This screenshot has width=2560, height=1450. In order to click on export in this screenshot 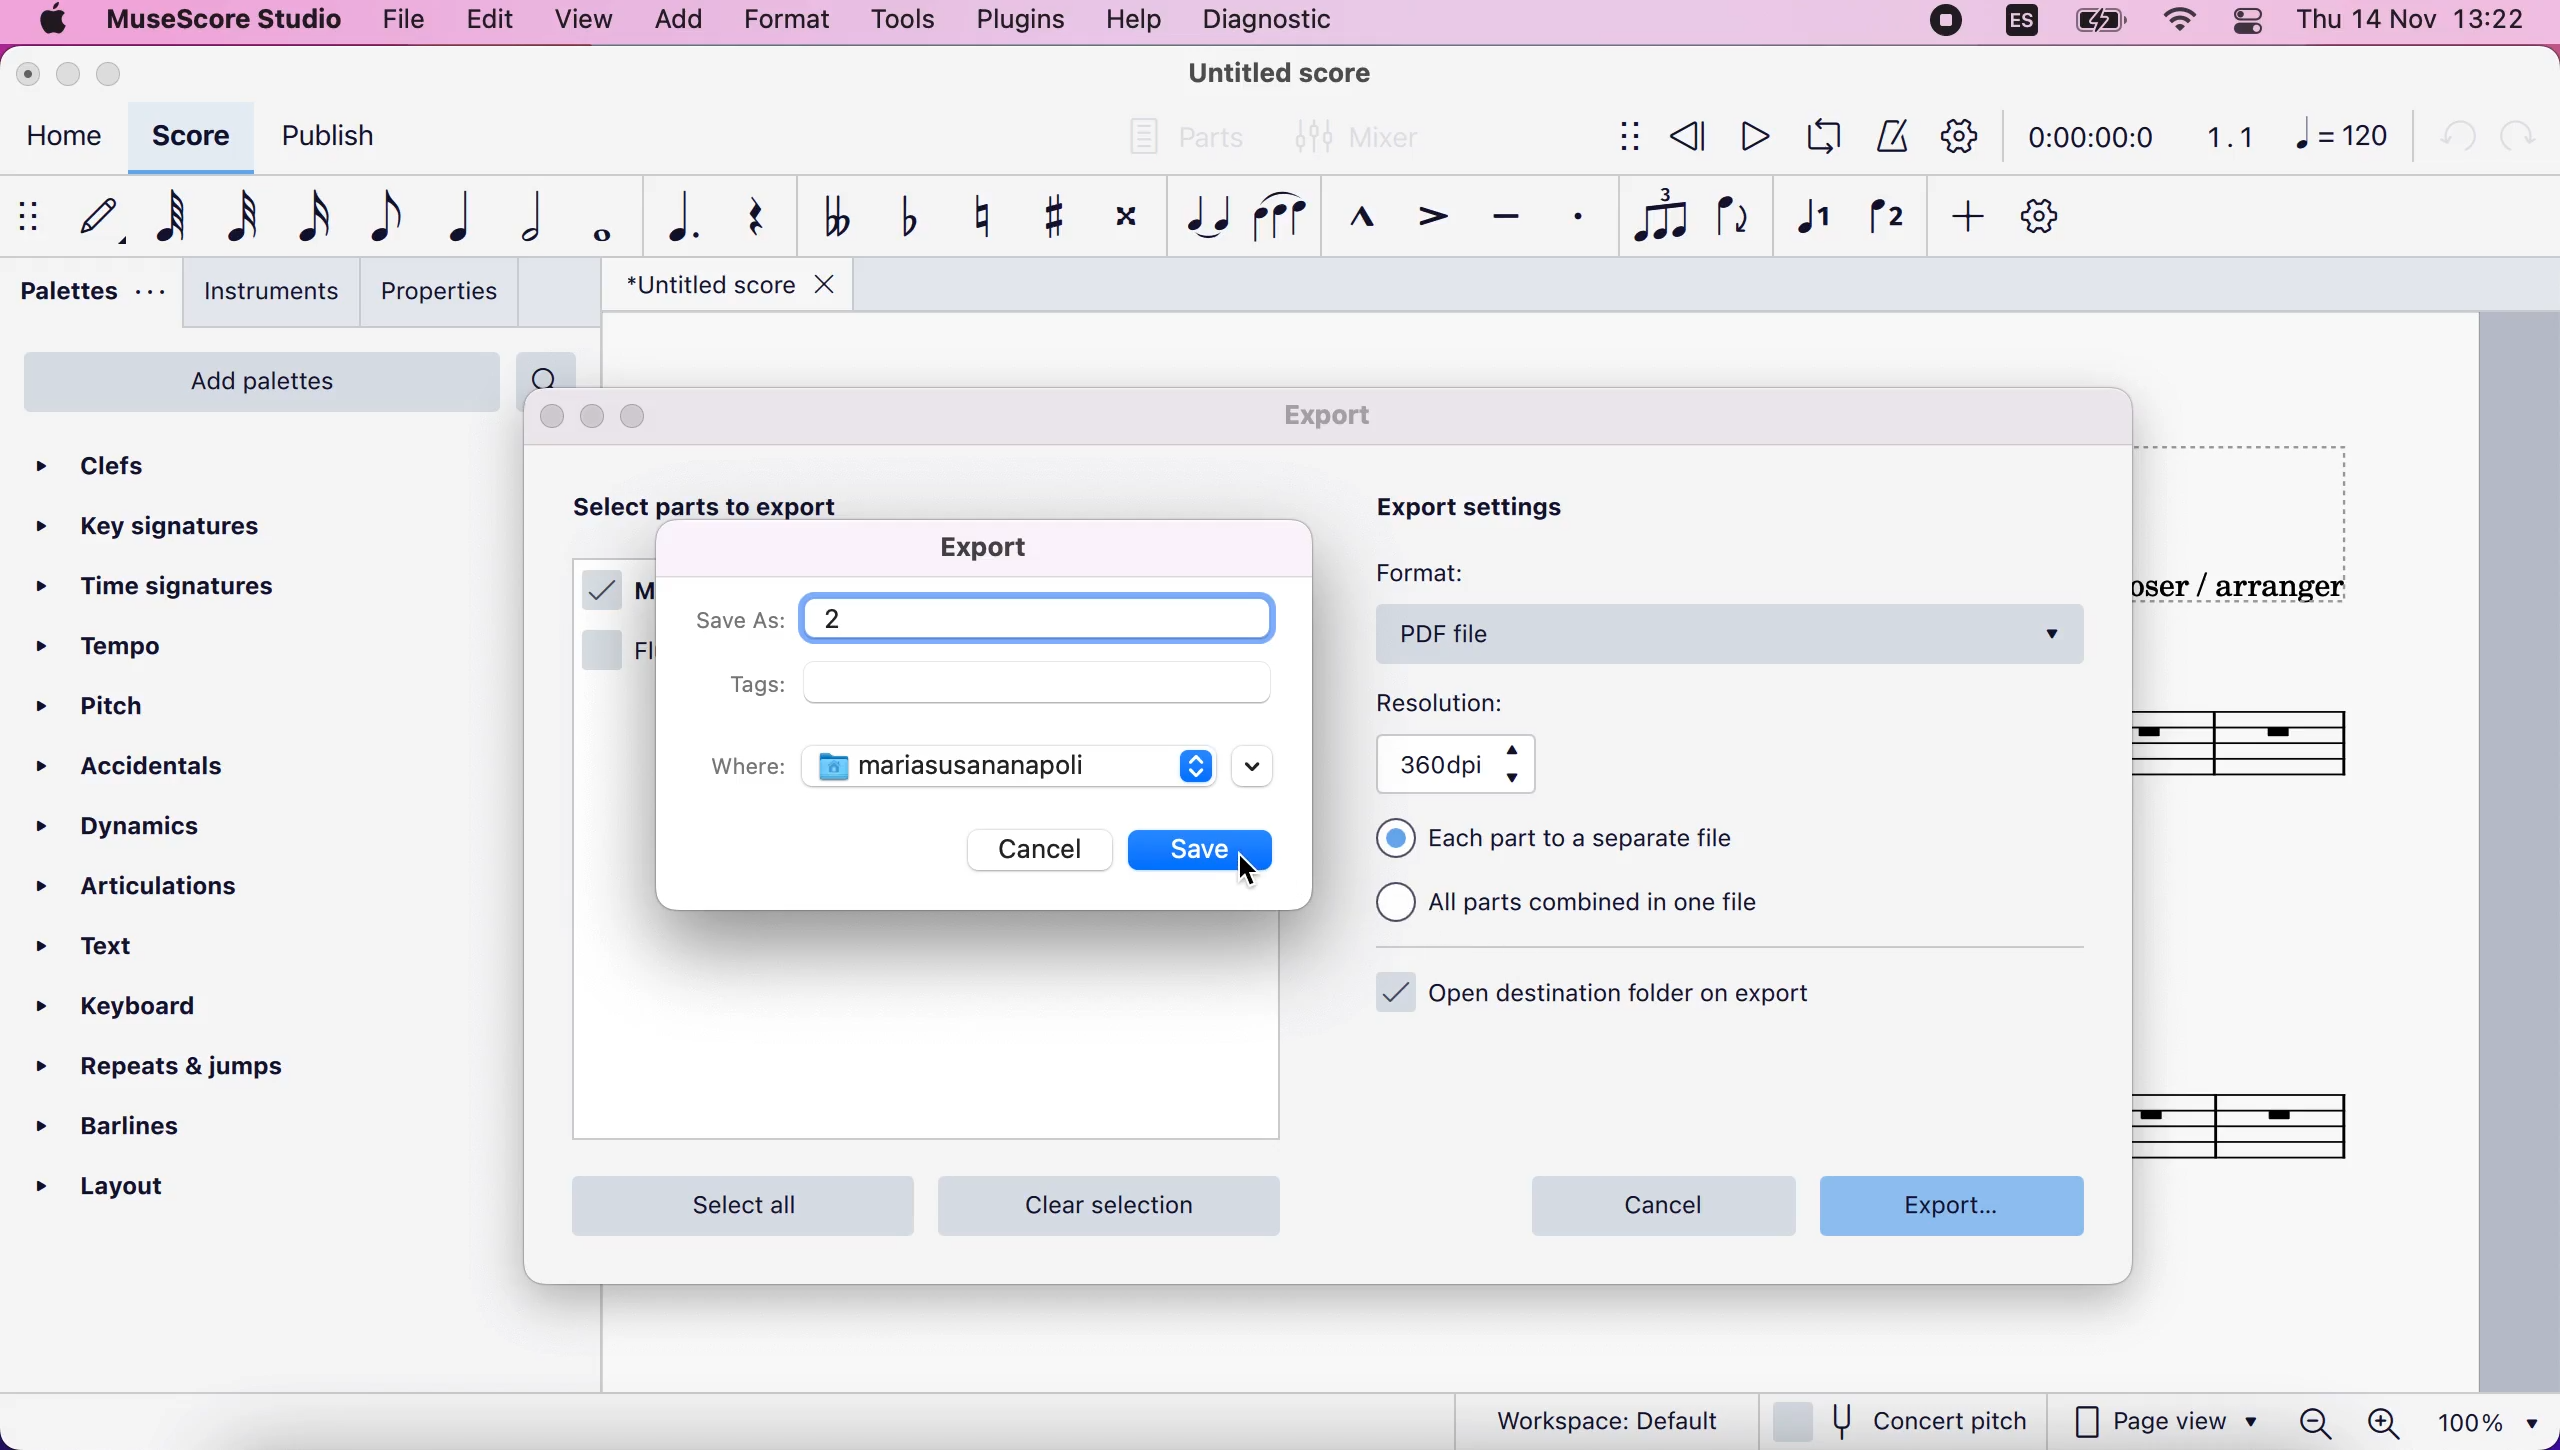, I will do `click(1949, 1207)`.